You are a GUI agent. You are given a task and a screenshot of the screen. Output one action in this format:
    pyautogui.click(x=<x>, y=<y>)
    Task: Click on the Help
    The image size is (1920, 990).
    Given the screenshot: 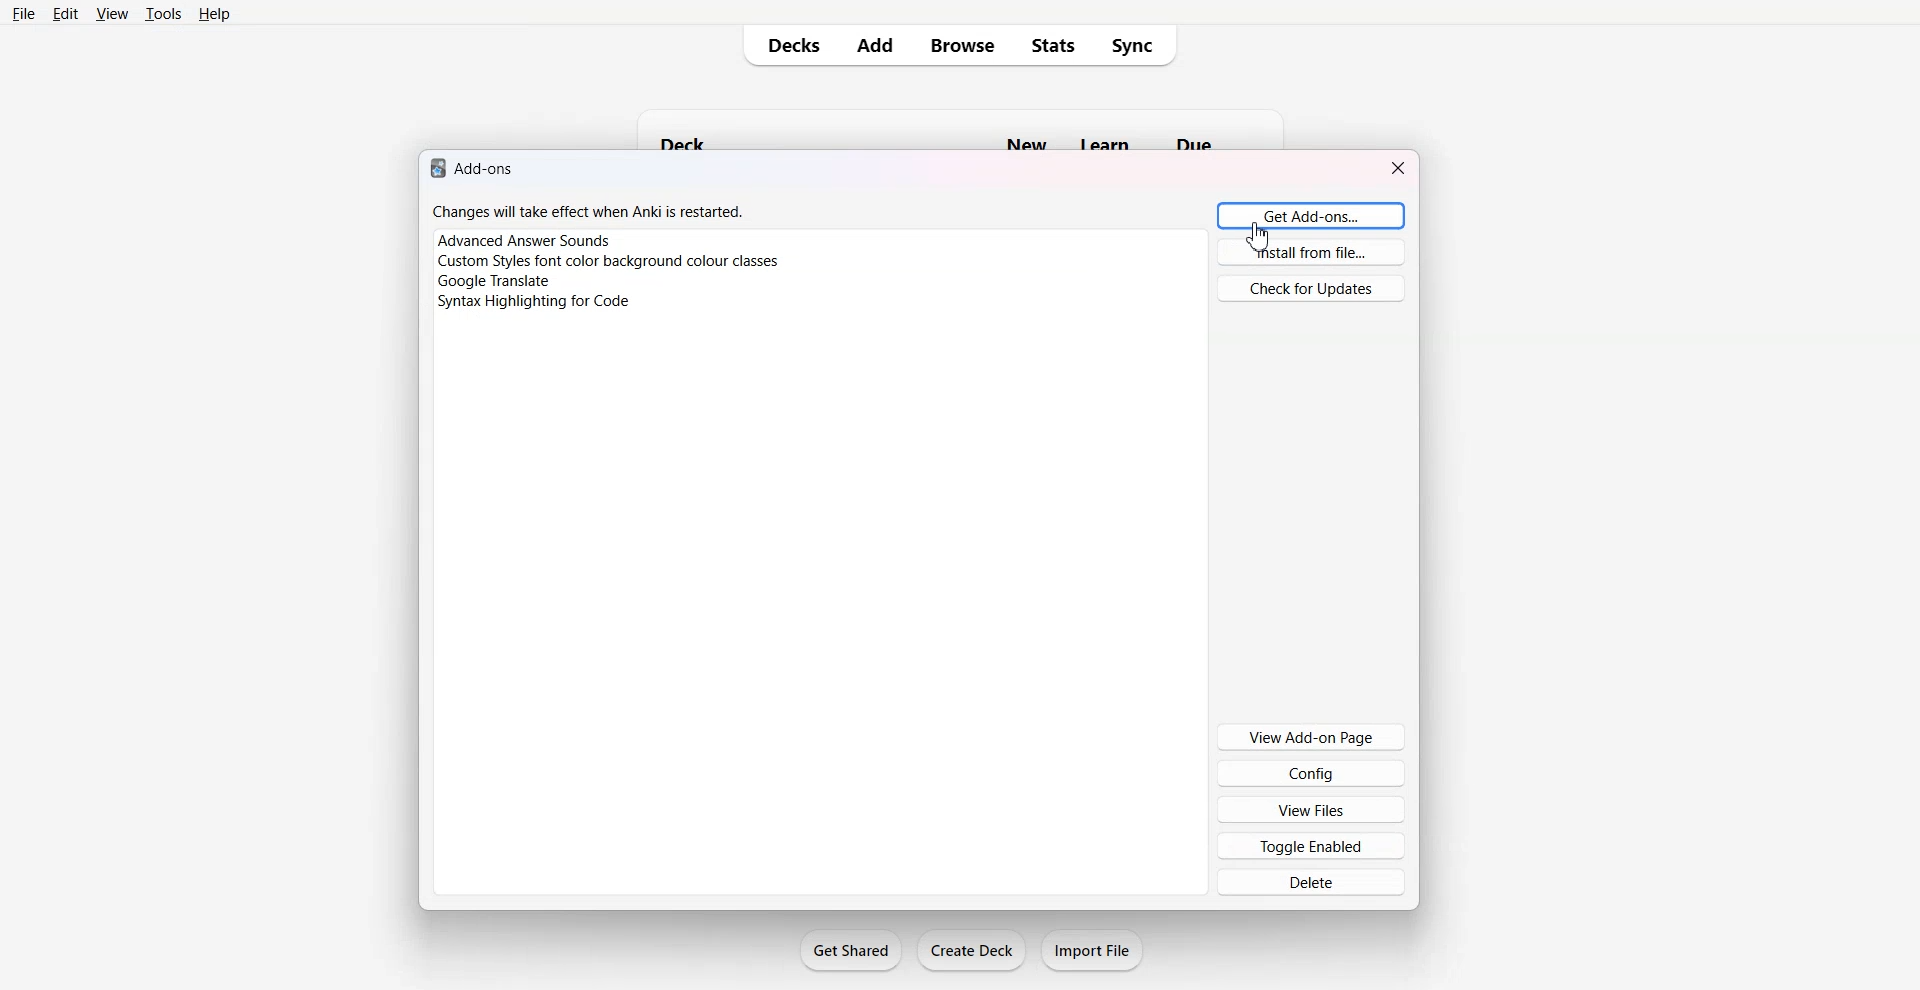 What is the action you would take?
    pyautogui.click(x=214, y=14)
    